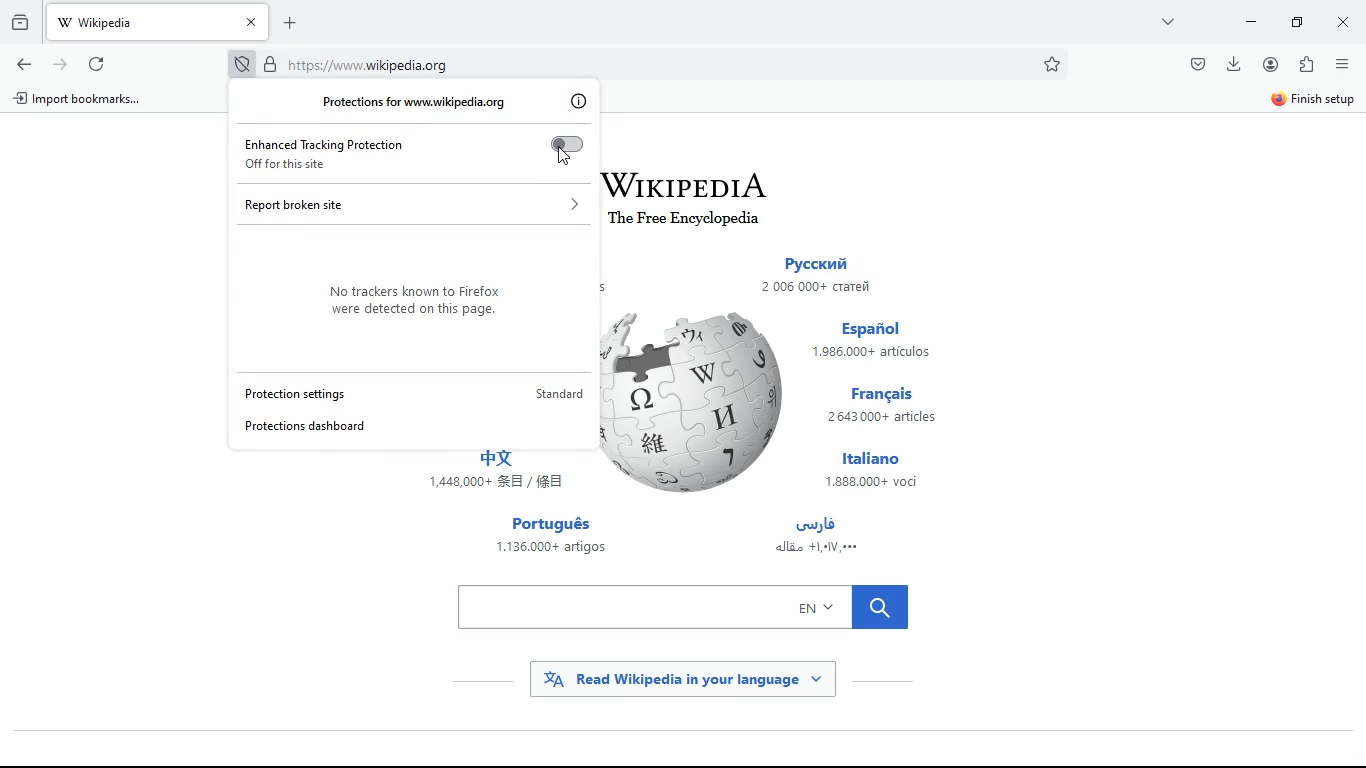 The height and width of the screenshot is (768, 1366). Describe the element at coordinates (1166, 22) in the screenshot. I see `more` at that location.